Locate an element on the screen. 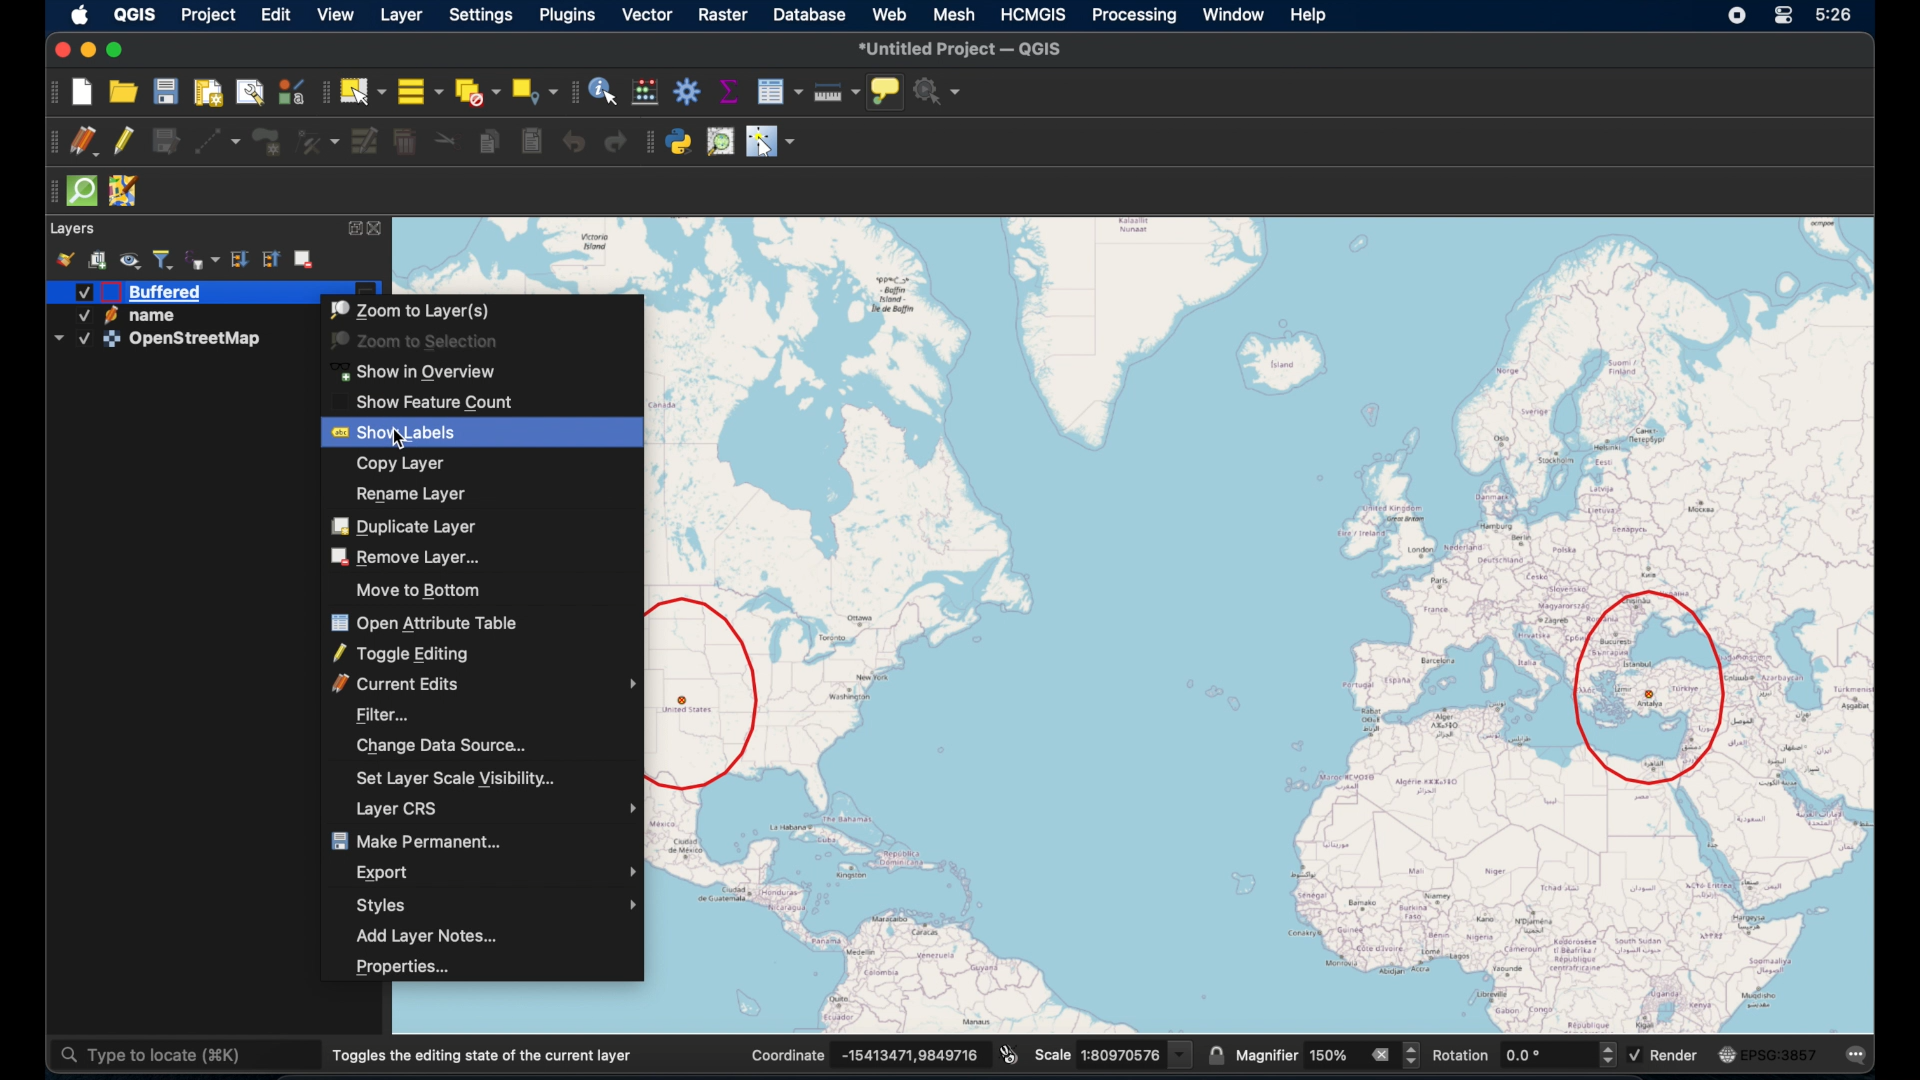 The height and width of the screenshot is (1080, 1920). show in overview is located at coordinates (421, 371).